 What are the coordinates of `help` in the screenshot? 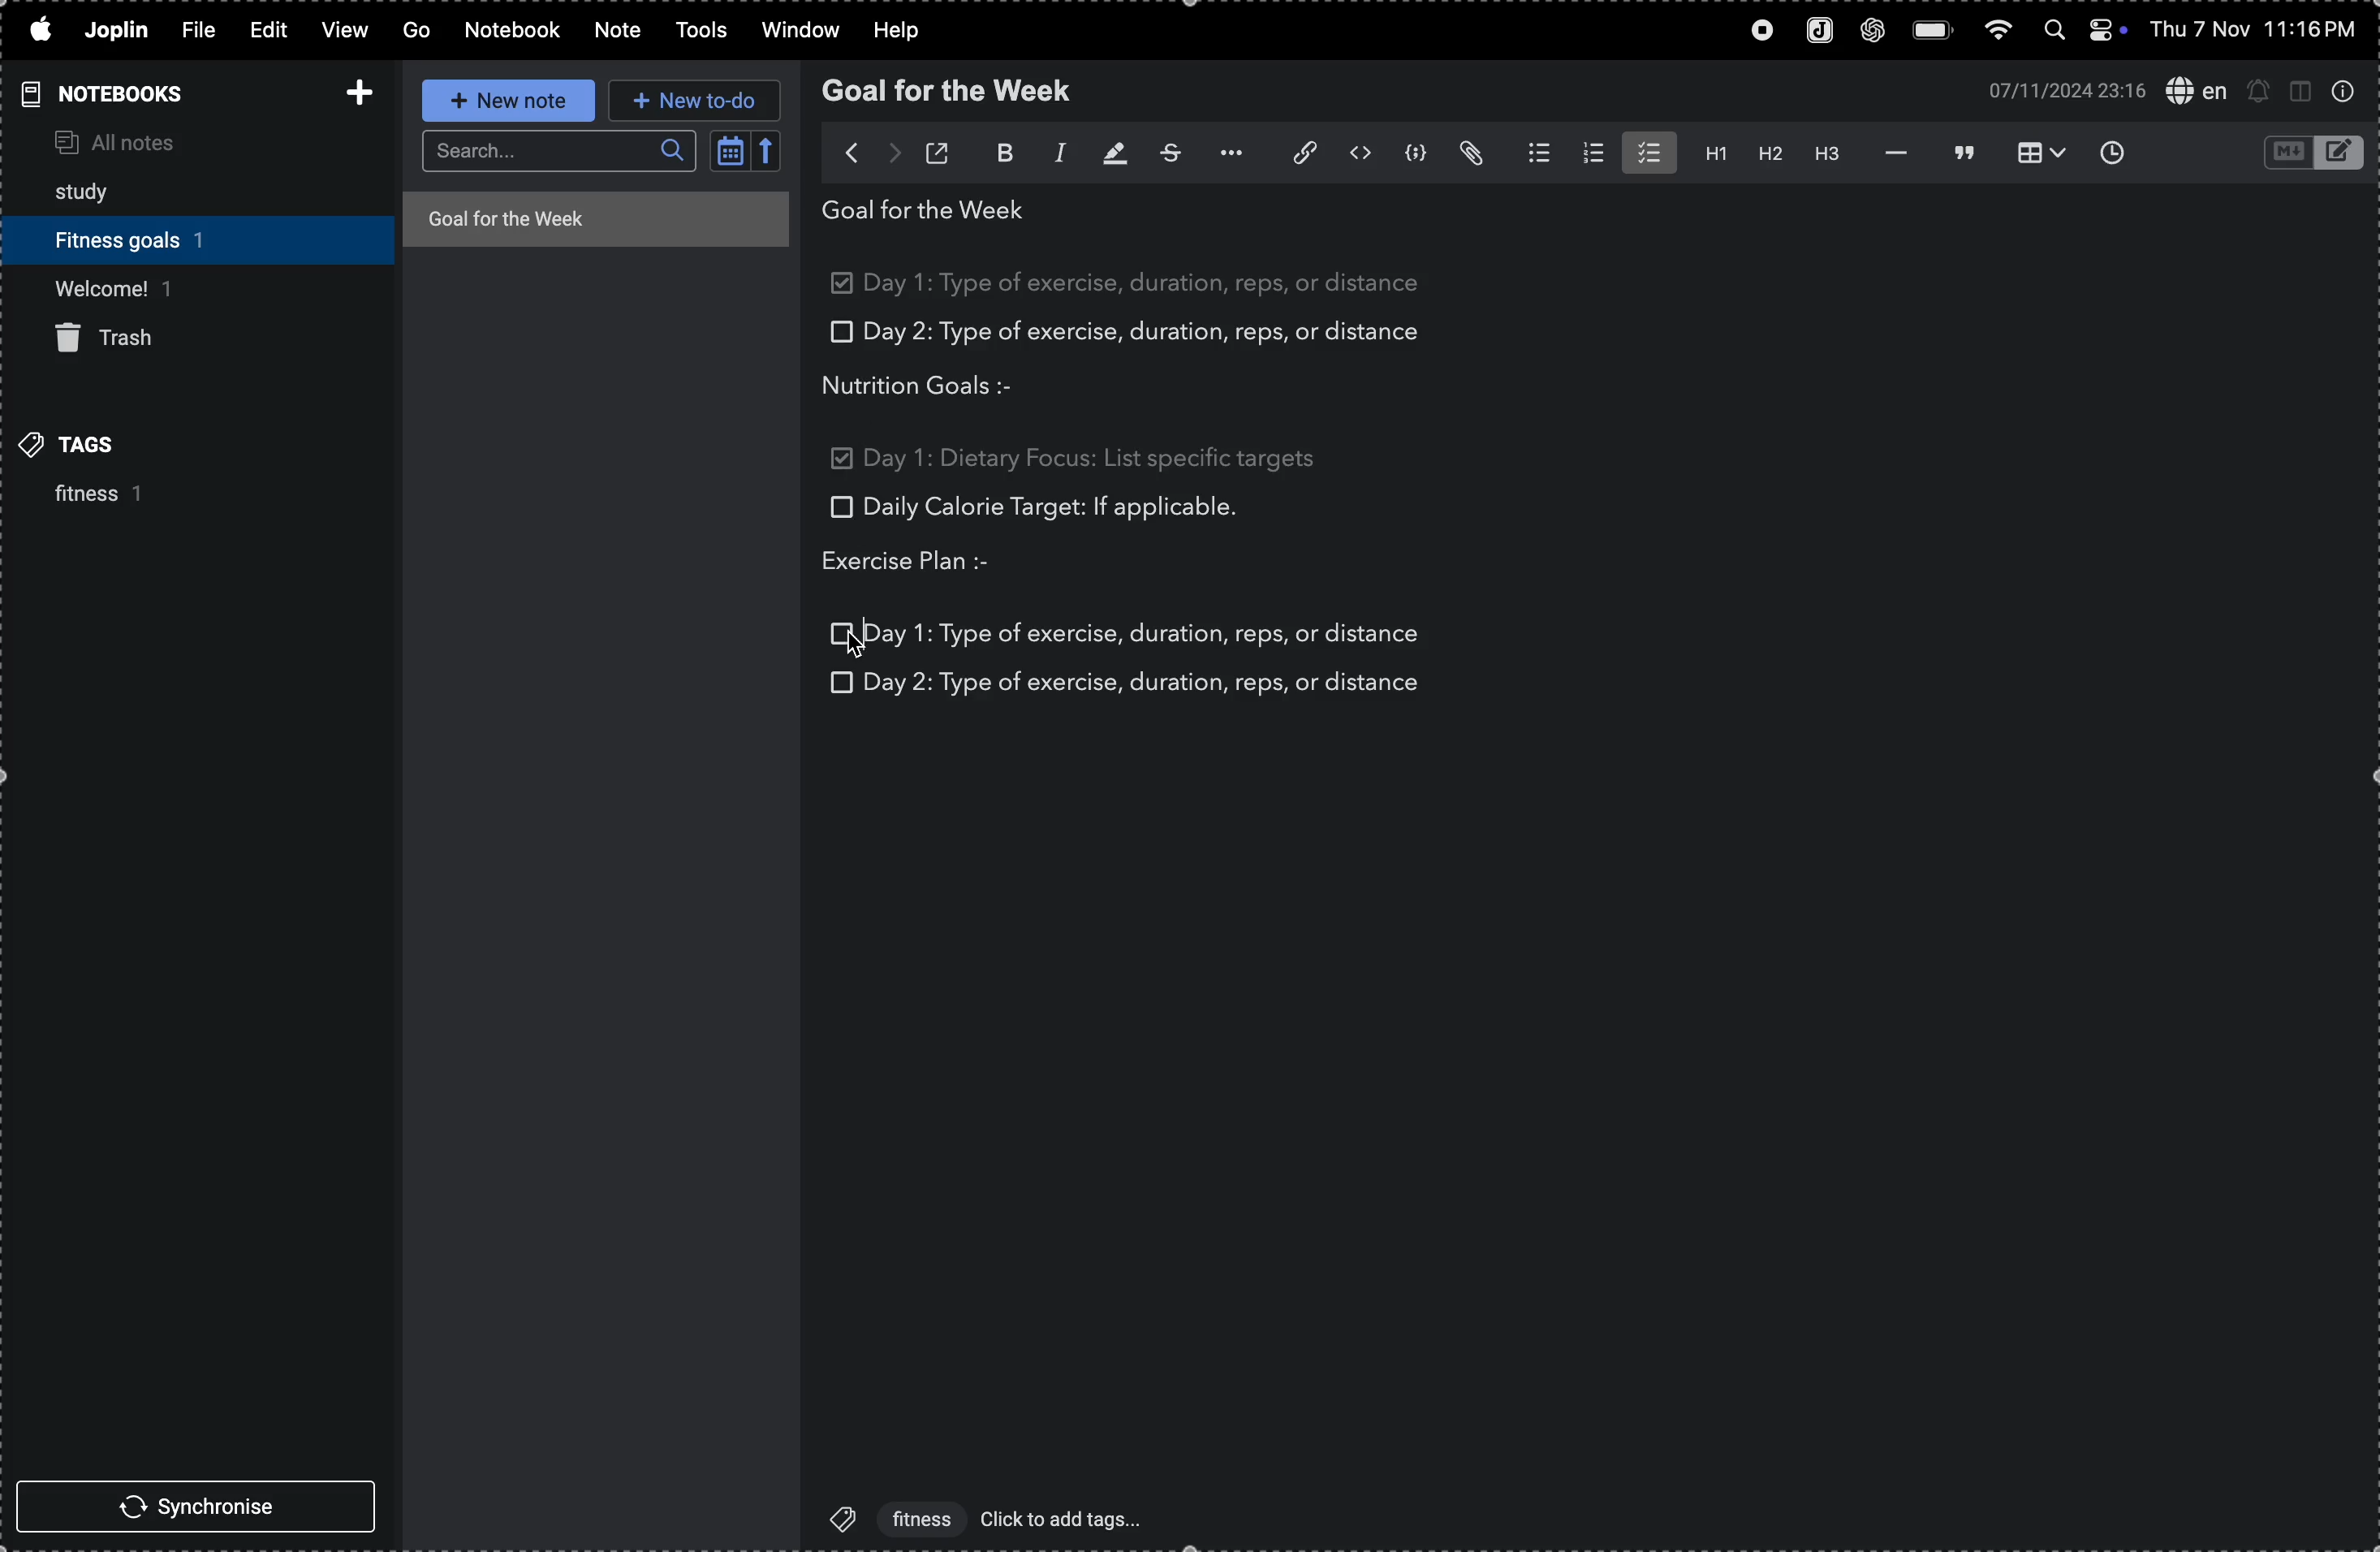 It's located at (896, 28).